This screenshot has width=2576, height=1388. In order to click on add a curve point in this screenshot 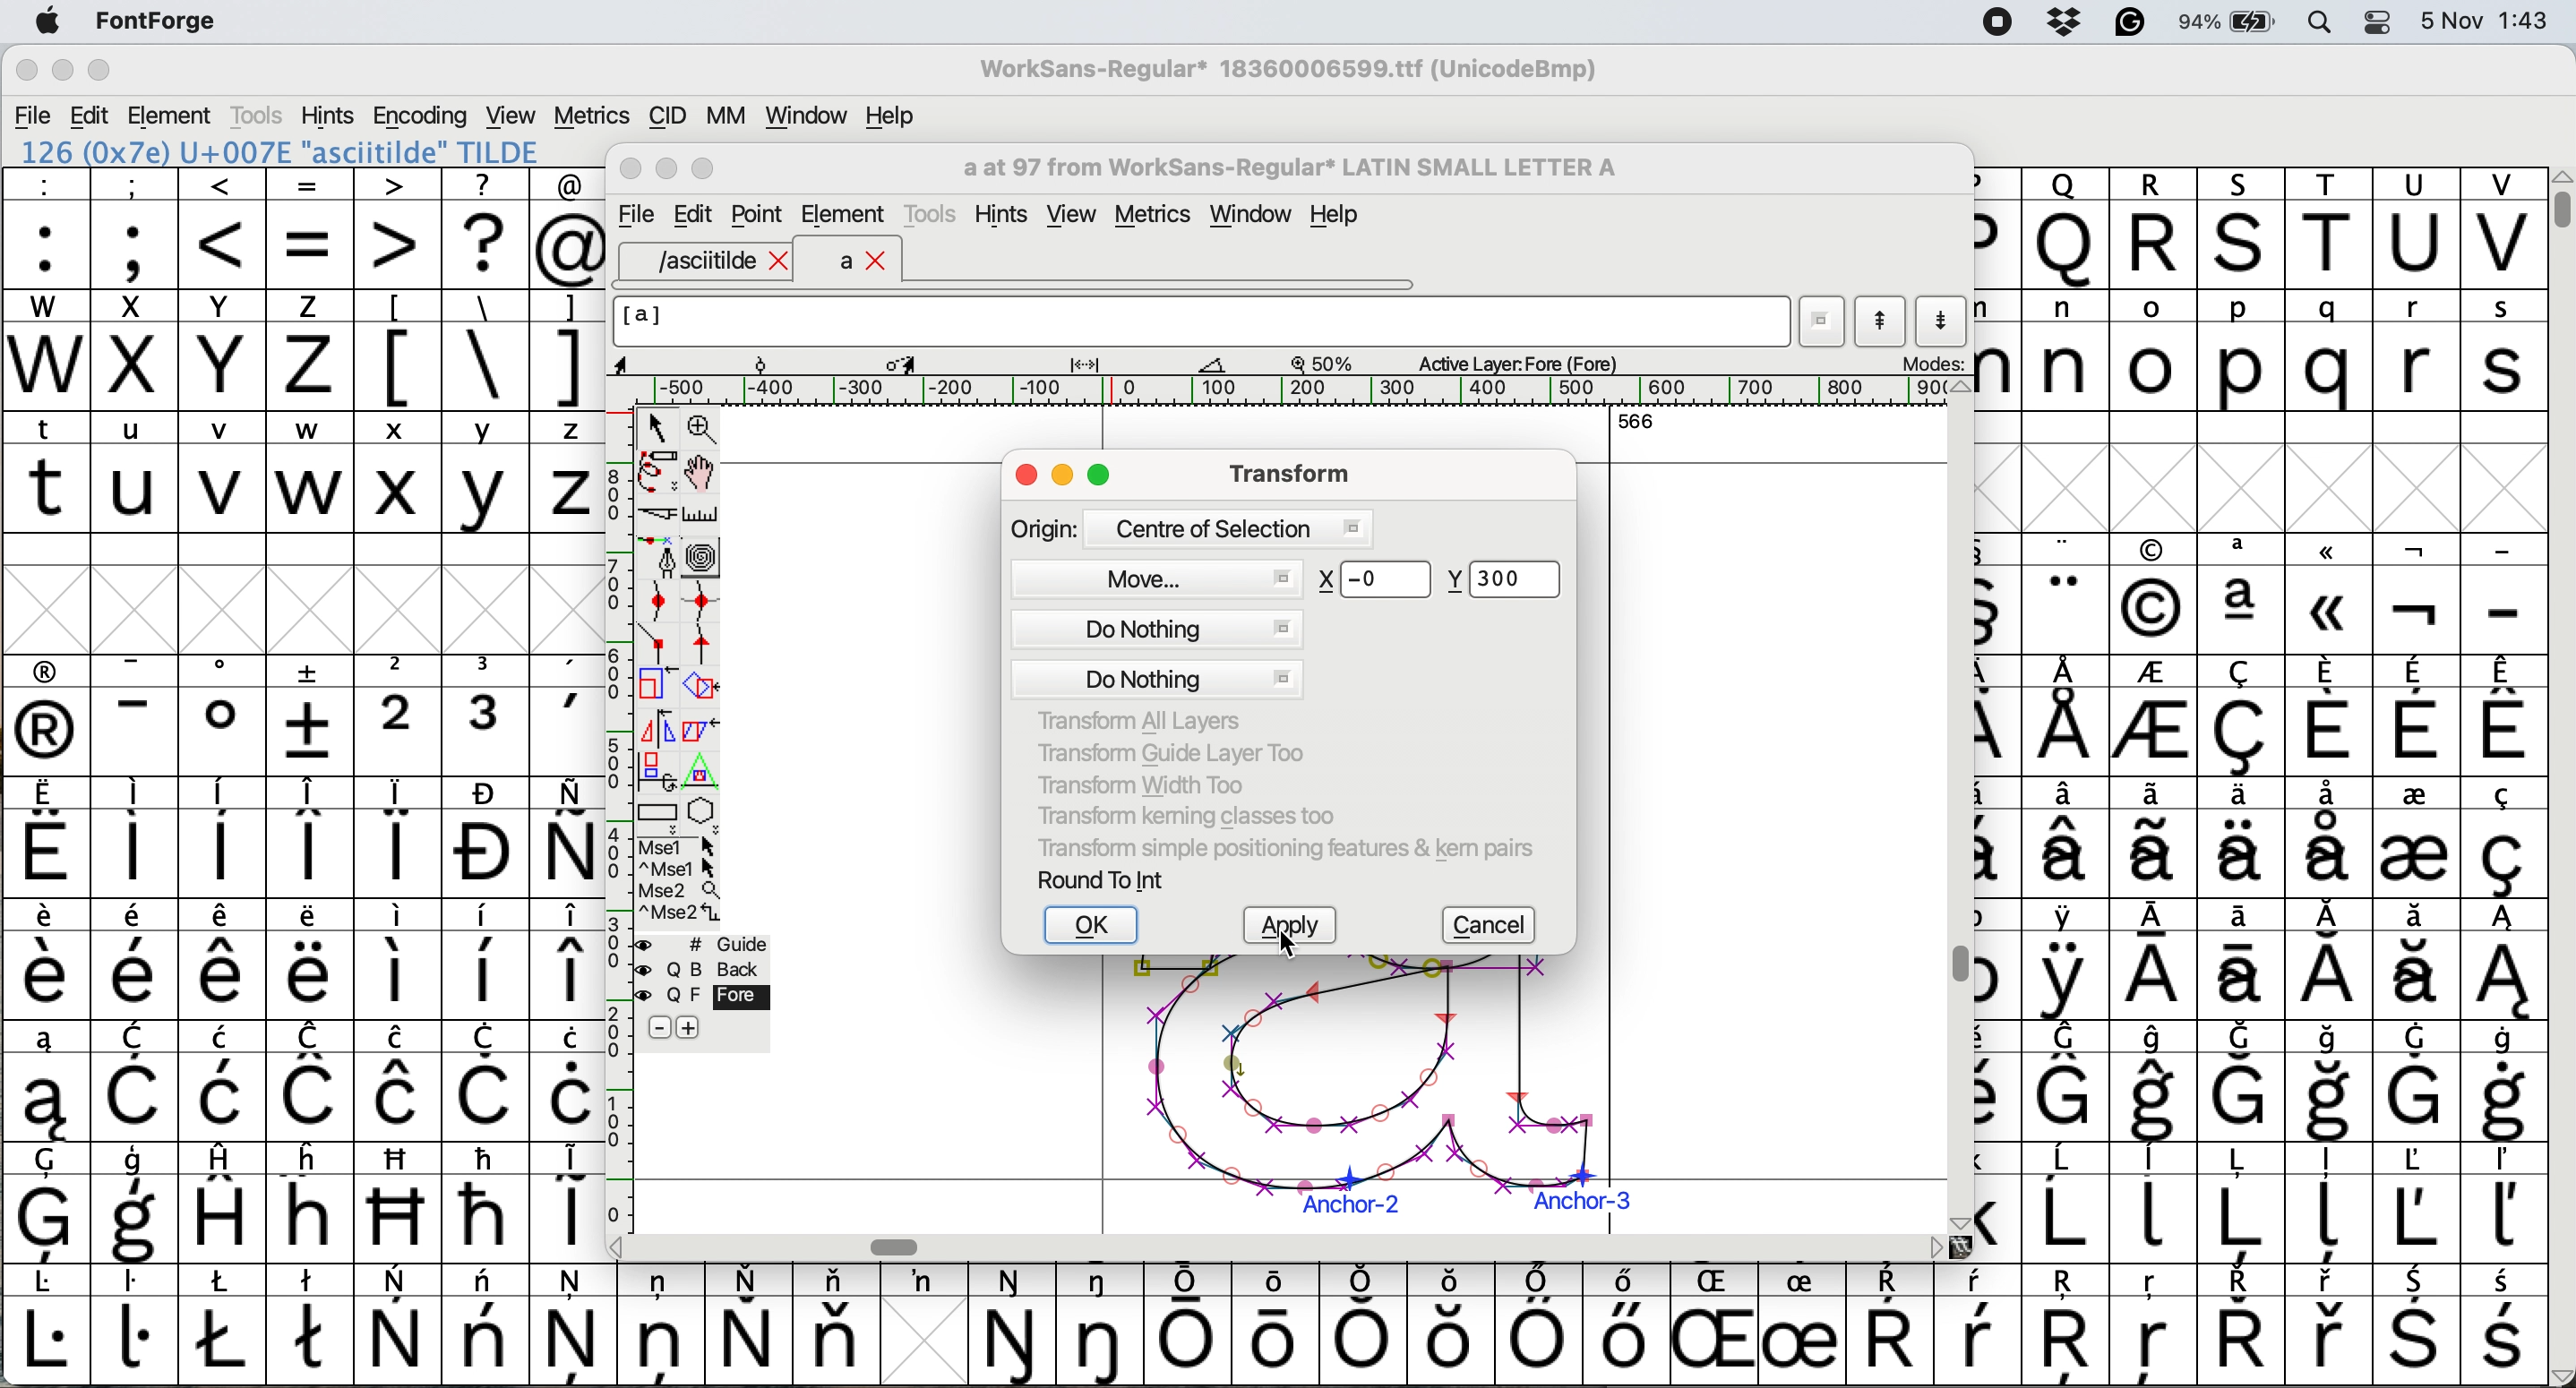, I will do `click(659, 601)`.